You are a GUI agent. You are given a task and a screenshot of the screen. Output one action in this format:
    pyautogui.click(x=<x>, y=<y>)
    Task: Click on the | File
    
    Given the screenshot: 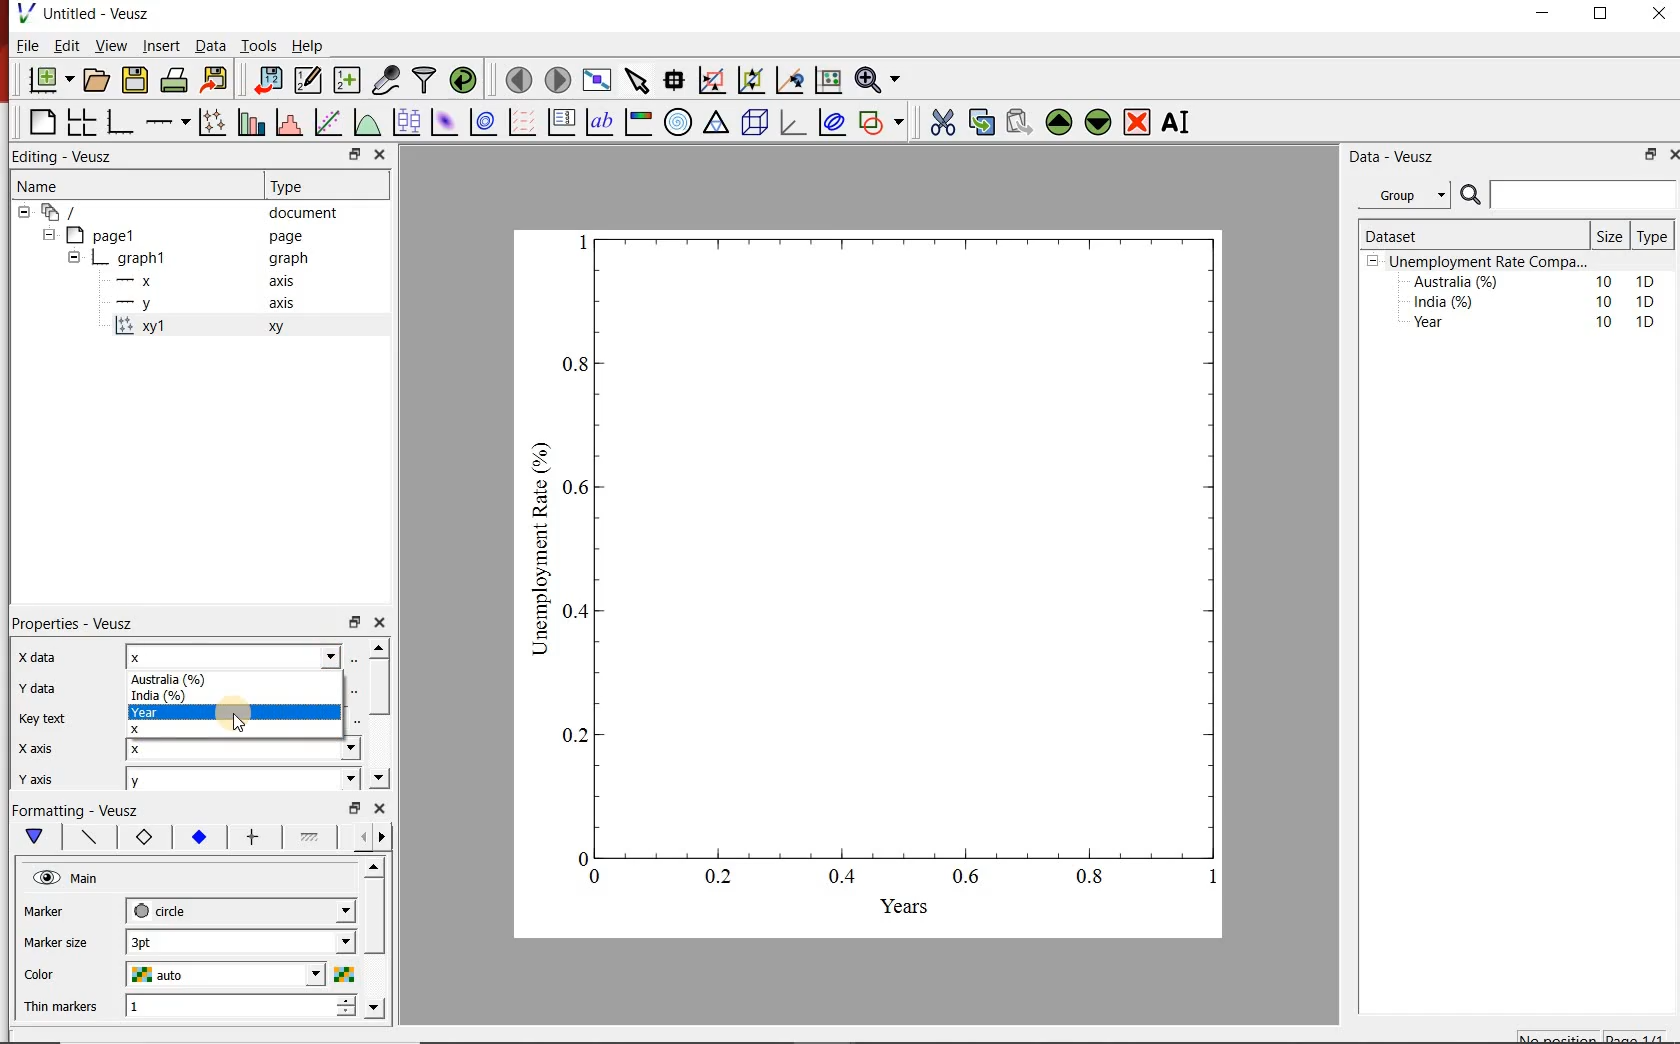 What is the action you would take?
    pyautogui.click(x=23, y=45)
    